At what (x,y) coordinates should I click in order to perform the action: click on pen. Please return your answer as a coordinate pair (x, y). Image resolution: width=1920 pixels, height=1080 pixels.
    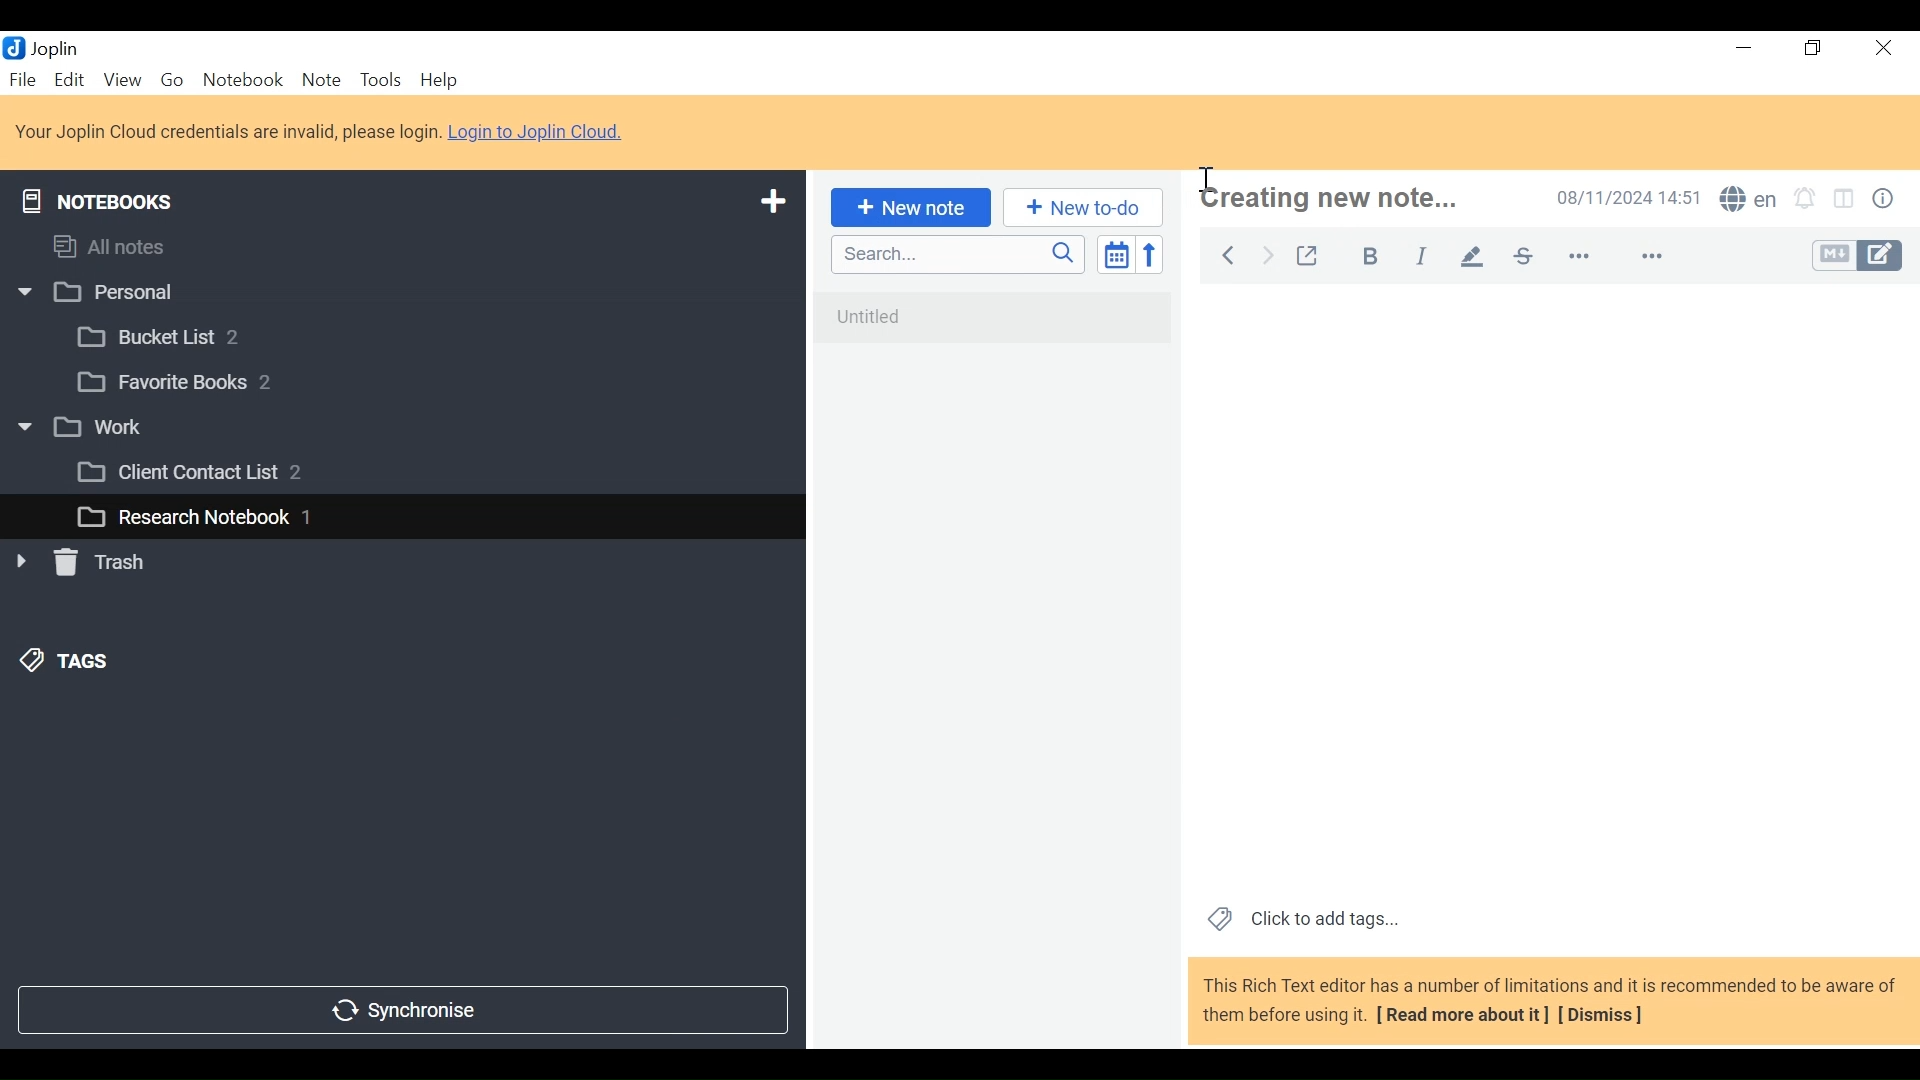
    Looking at the image, I should click on (1472, 255).